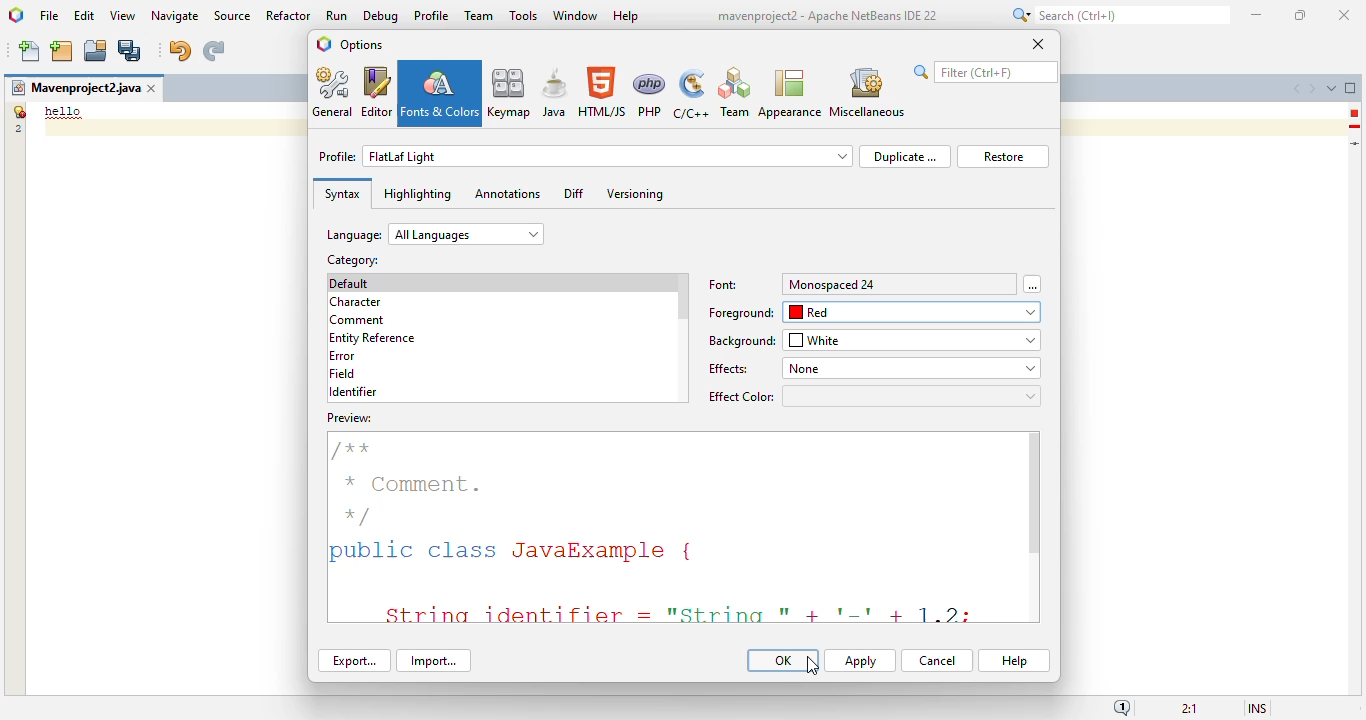  What do you see at coordinates (75, 88) in the screenshot?
I see `project name` at bounding box center [75, 88].